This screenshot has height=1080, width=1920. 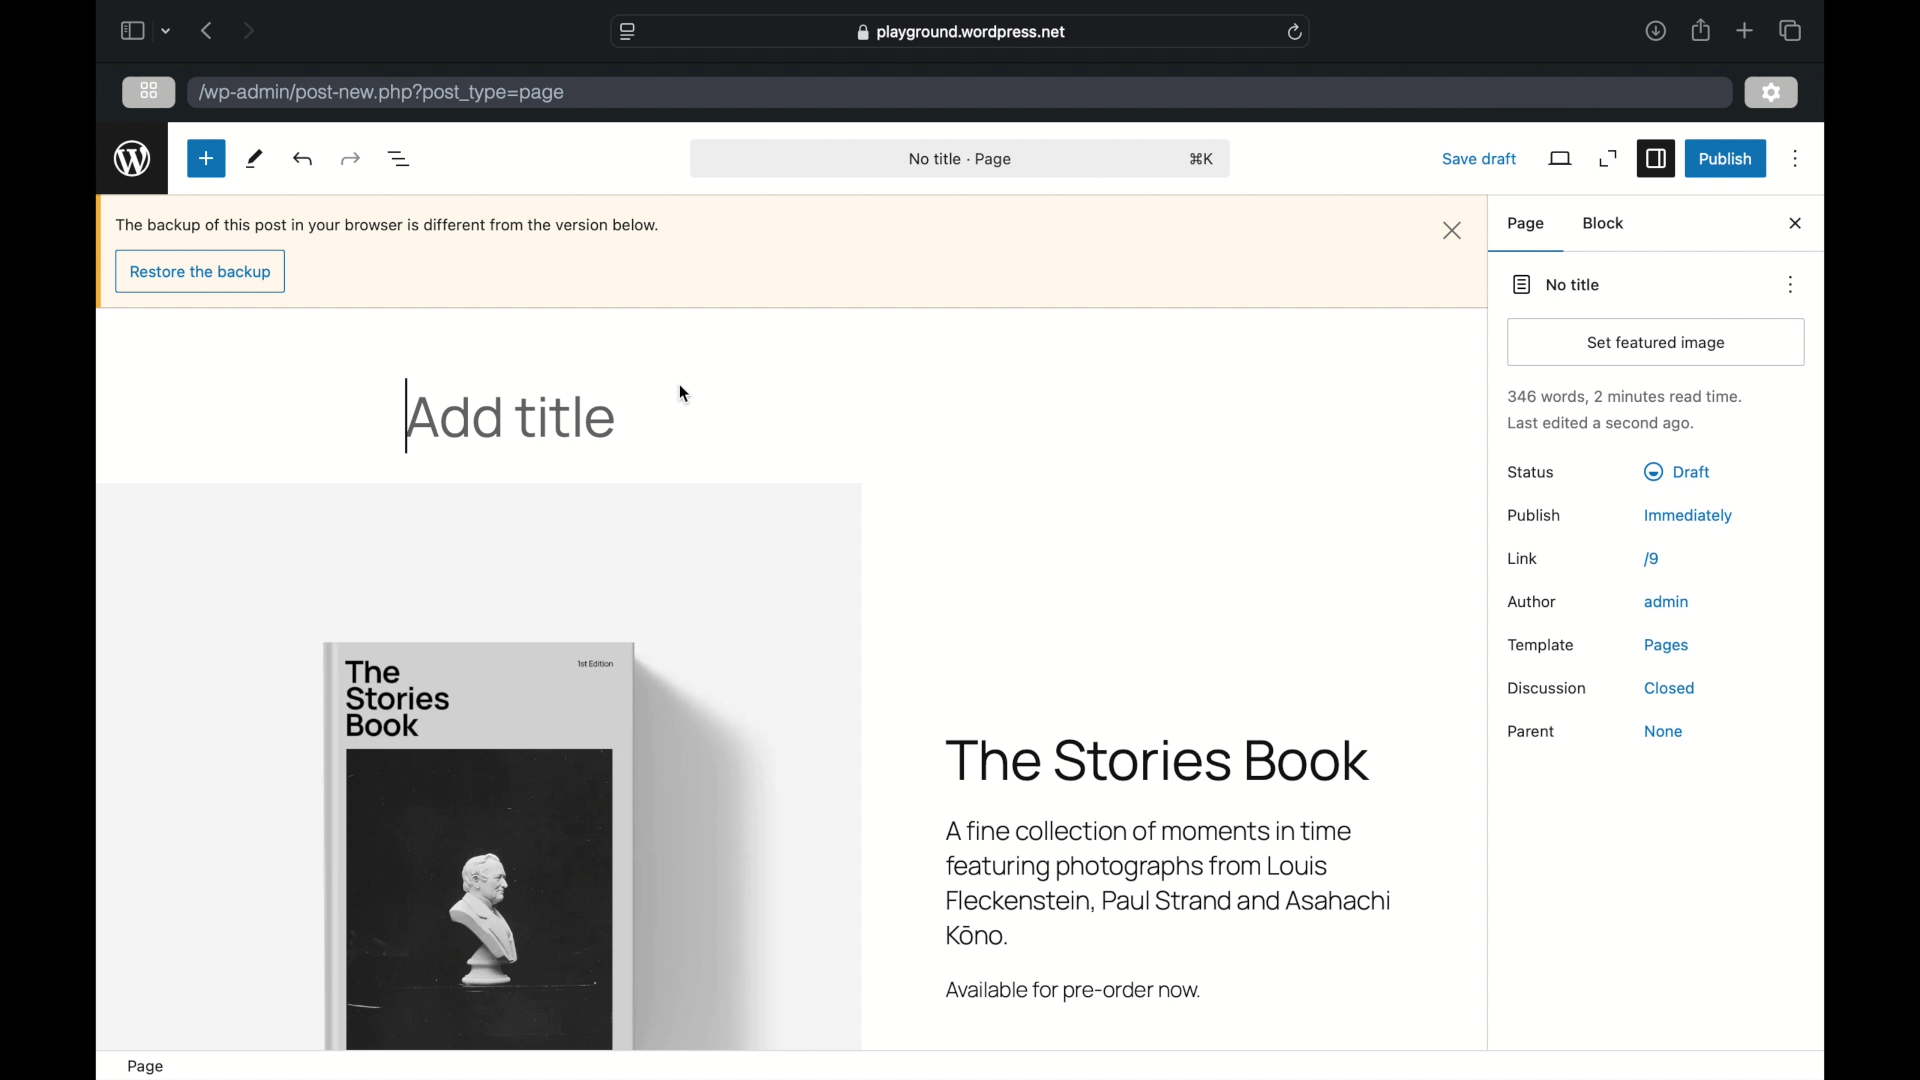 I want to click on grid view, so click(x=149, y=91).